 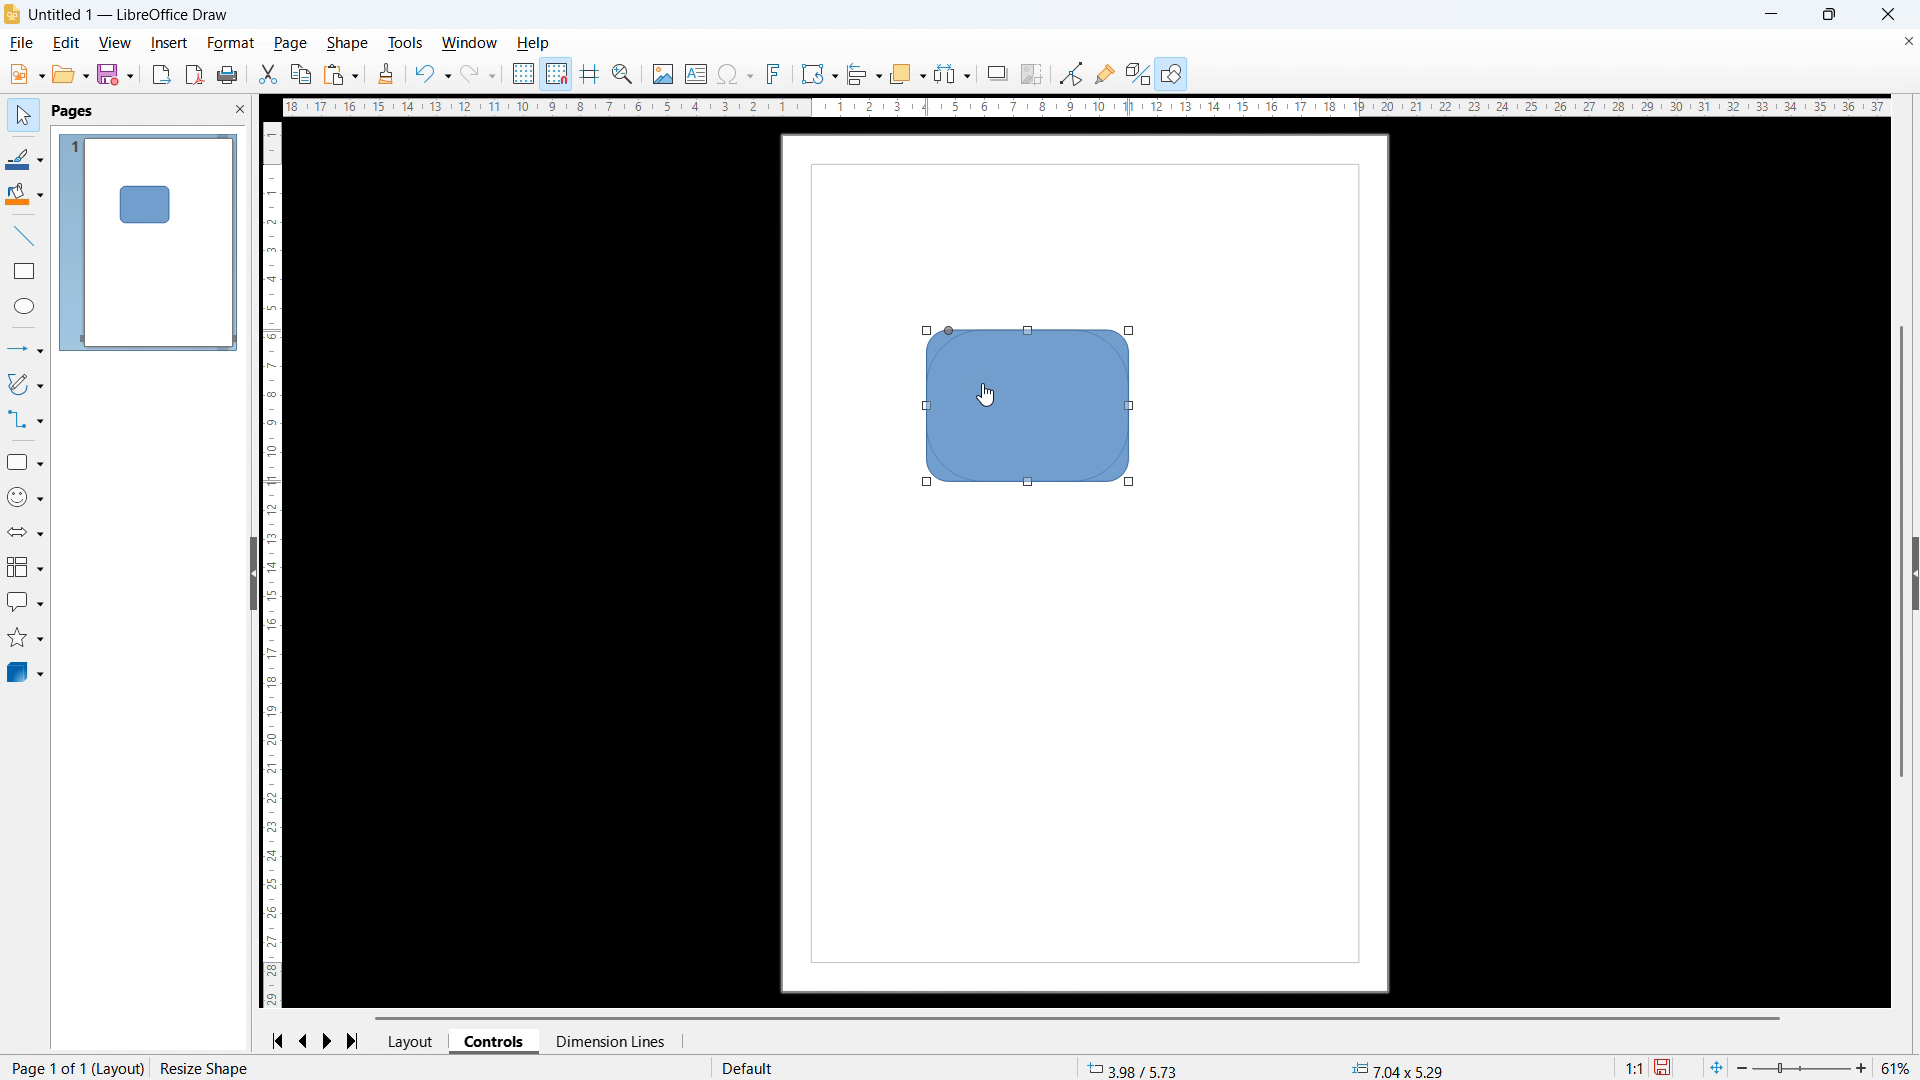 I want to click on Select at least three objects to distribute , so click(x=952, y=74).